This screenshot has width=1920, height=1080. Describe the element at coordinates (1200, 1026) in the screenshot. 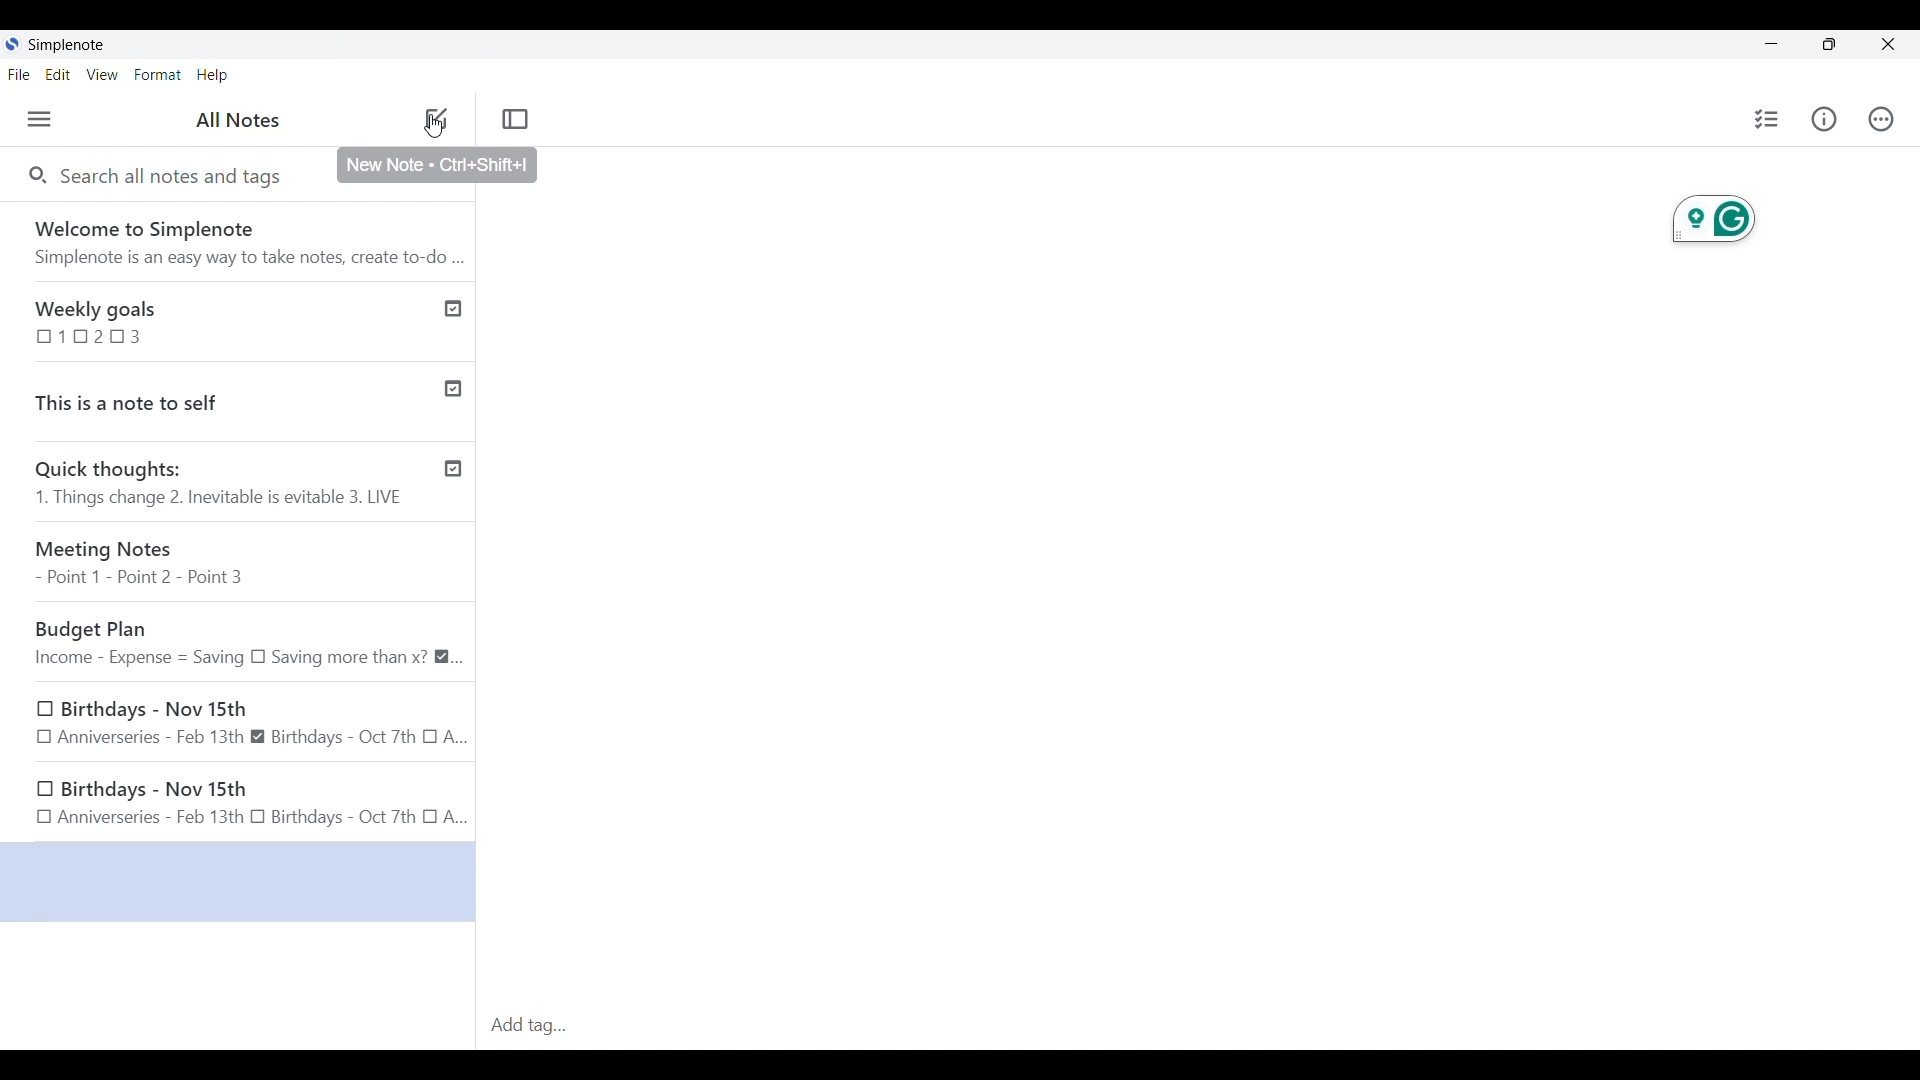

I see `Click to type in tag` at that location.